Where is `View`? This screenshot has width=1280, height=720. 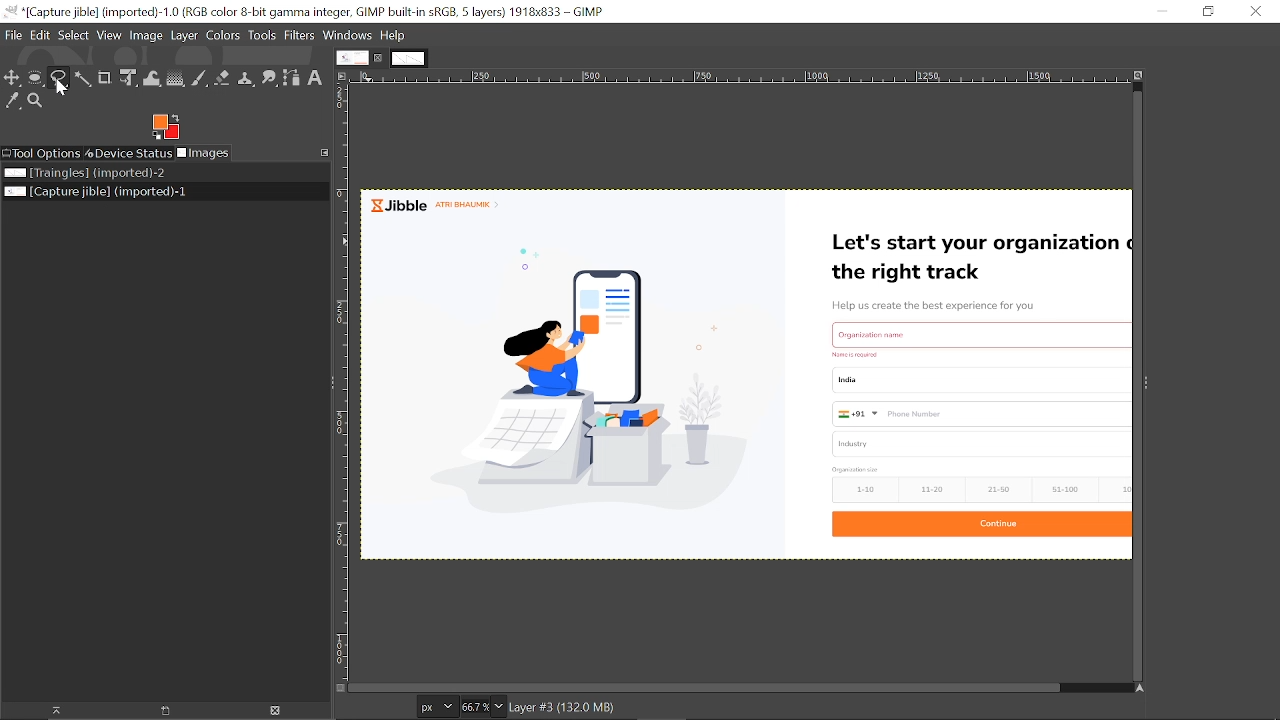
View is located at coordinates (110, 35).